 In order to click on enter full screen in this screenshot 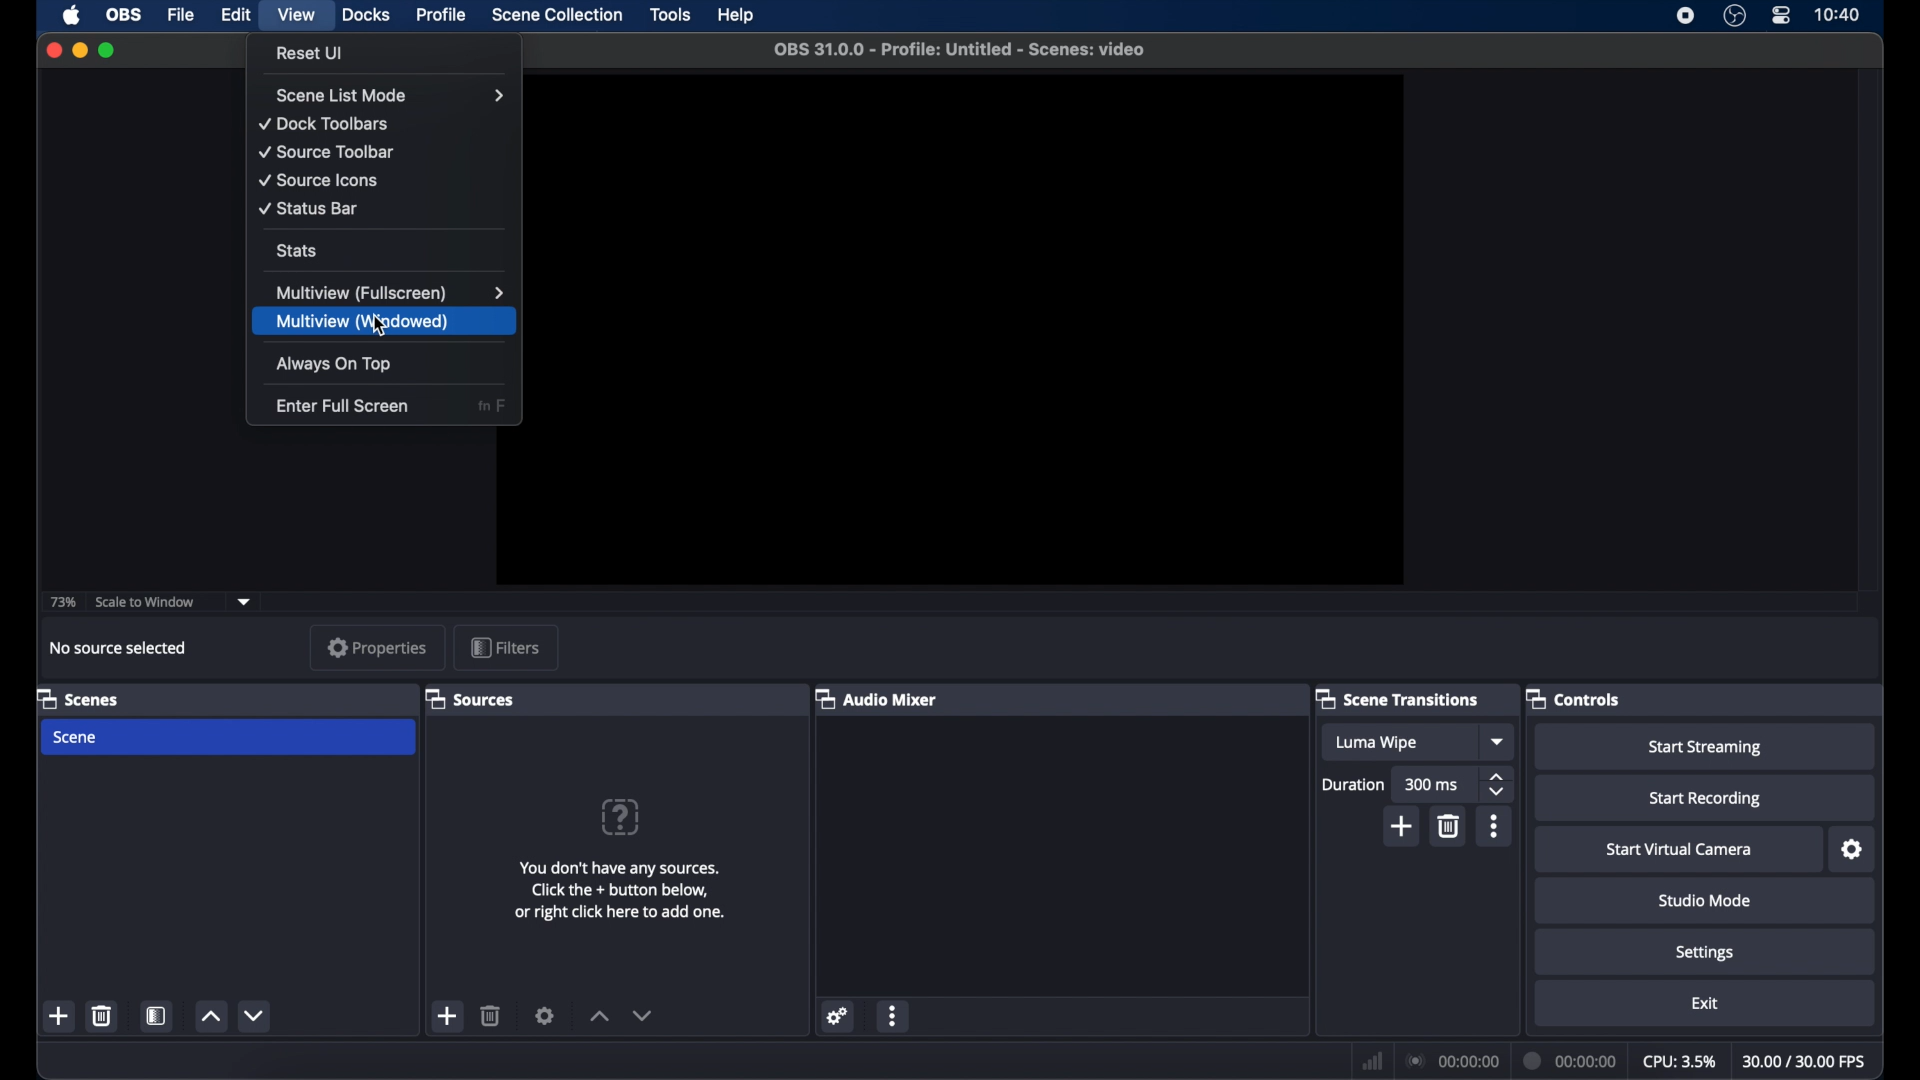, I will do `click(343, 404)`.